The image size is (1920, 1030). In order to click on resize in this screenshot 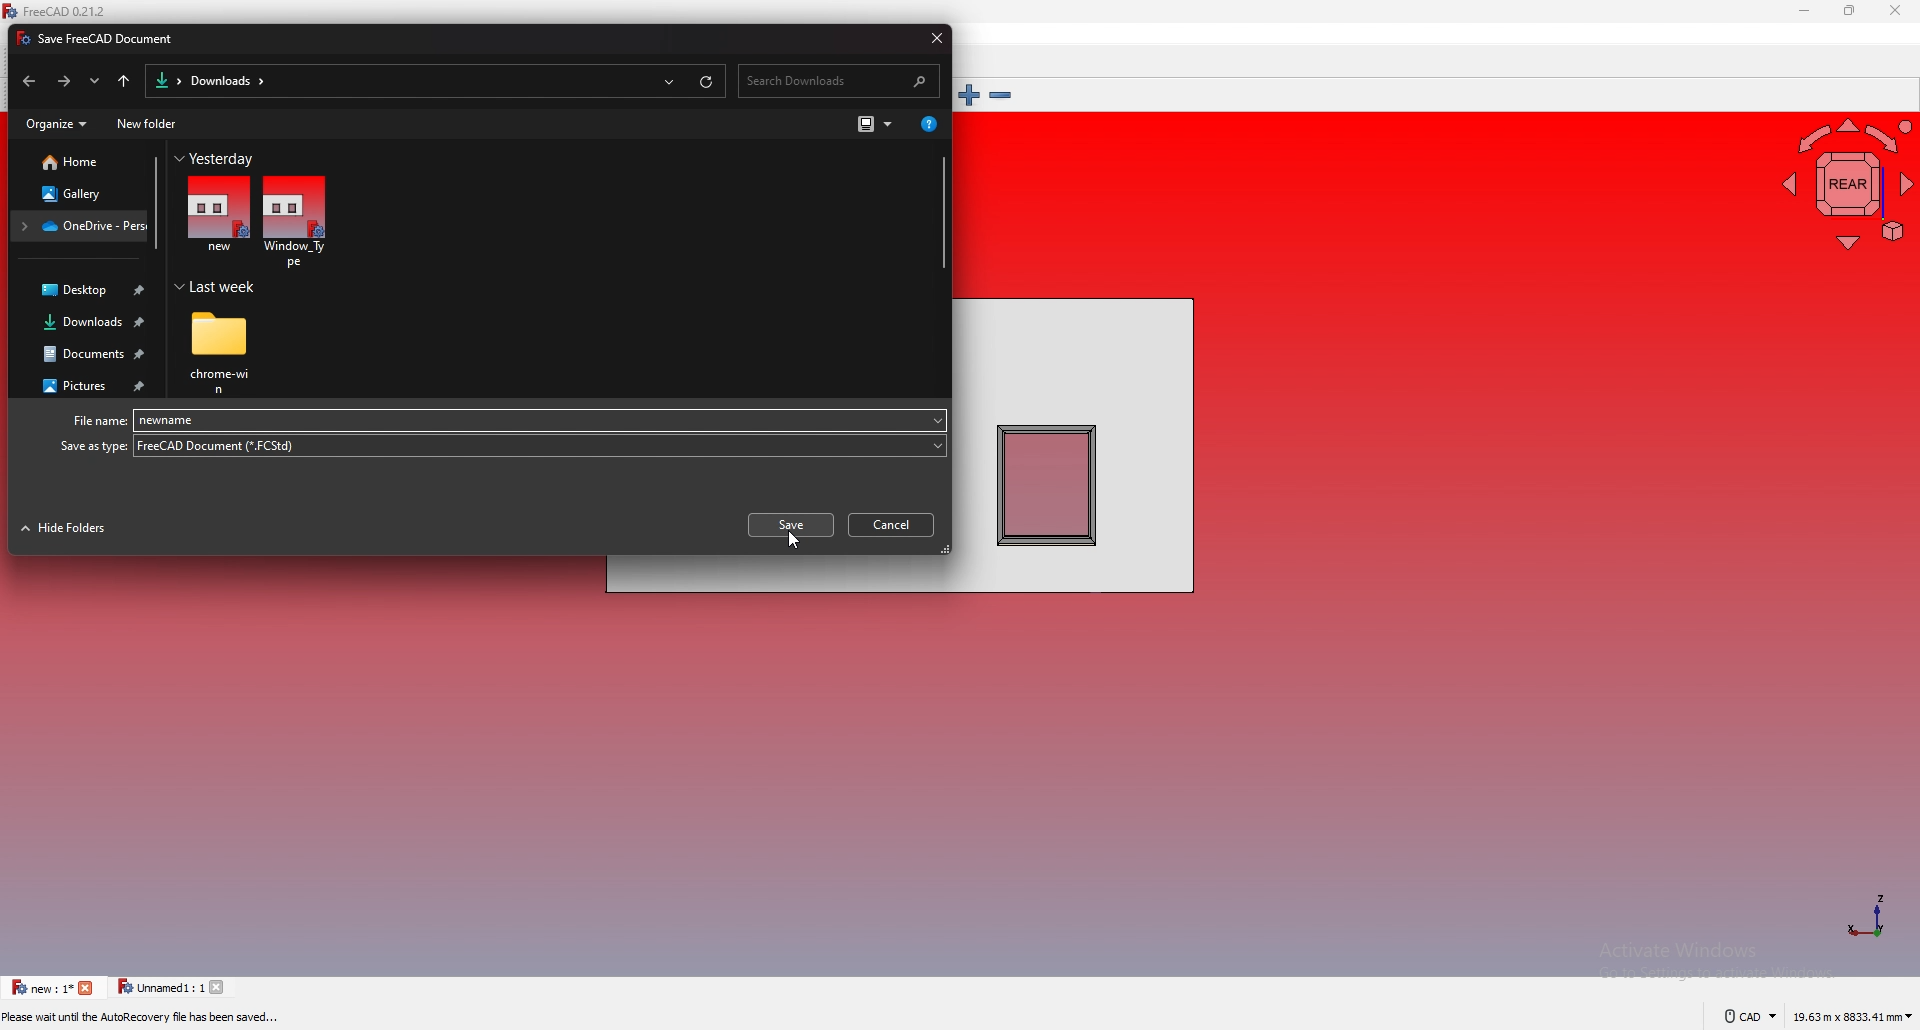, I will do `click(1852, 10)`.